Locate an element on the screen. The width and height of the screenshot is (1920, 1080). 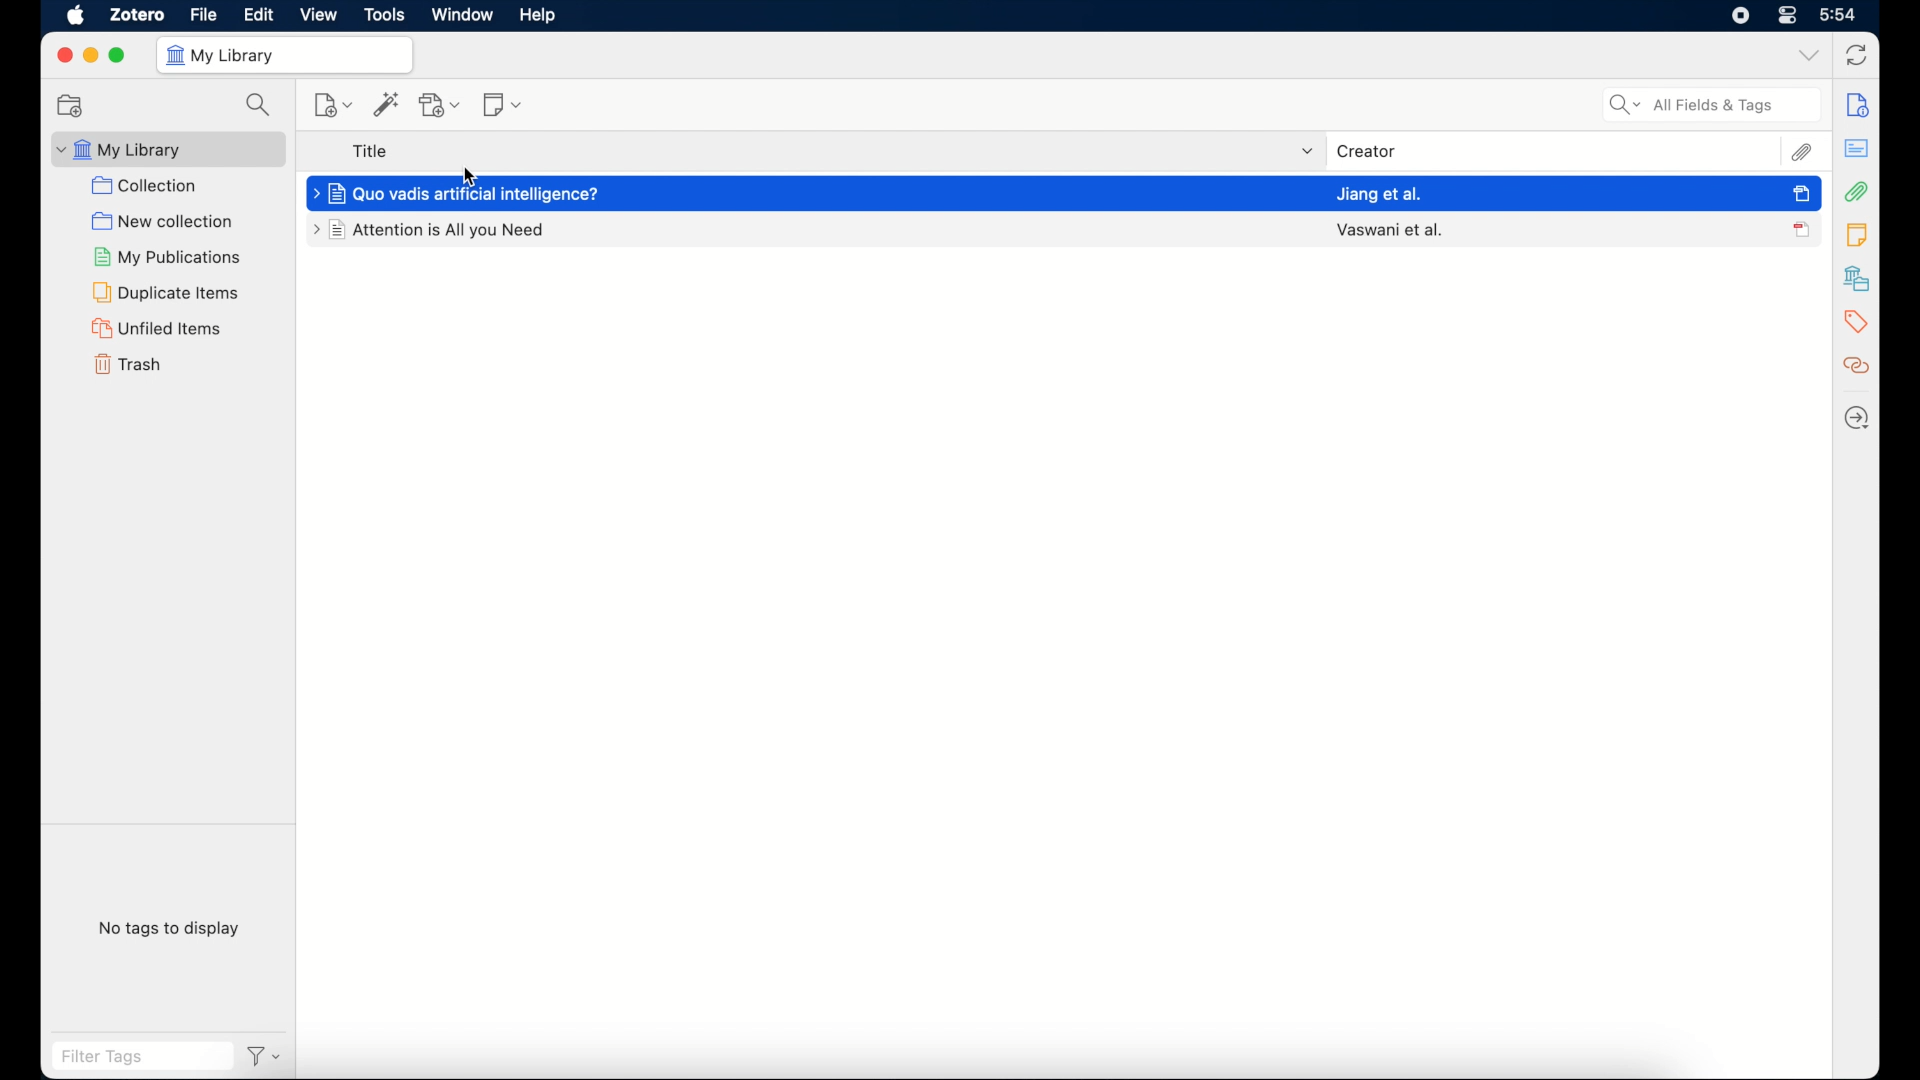
apple icon is located at coordinates (75, 16).